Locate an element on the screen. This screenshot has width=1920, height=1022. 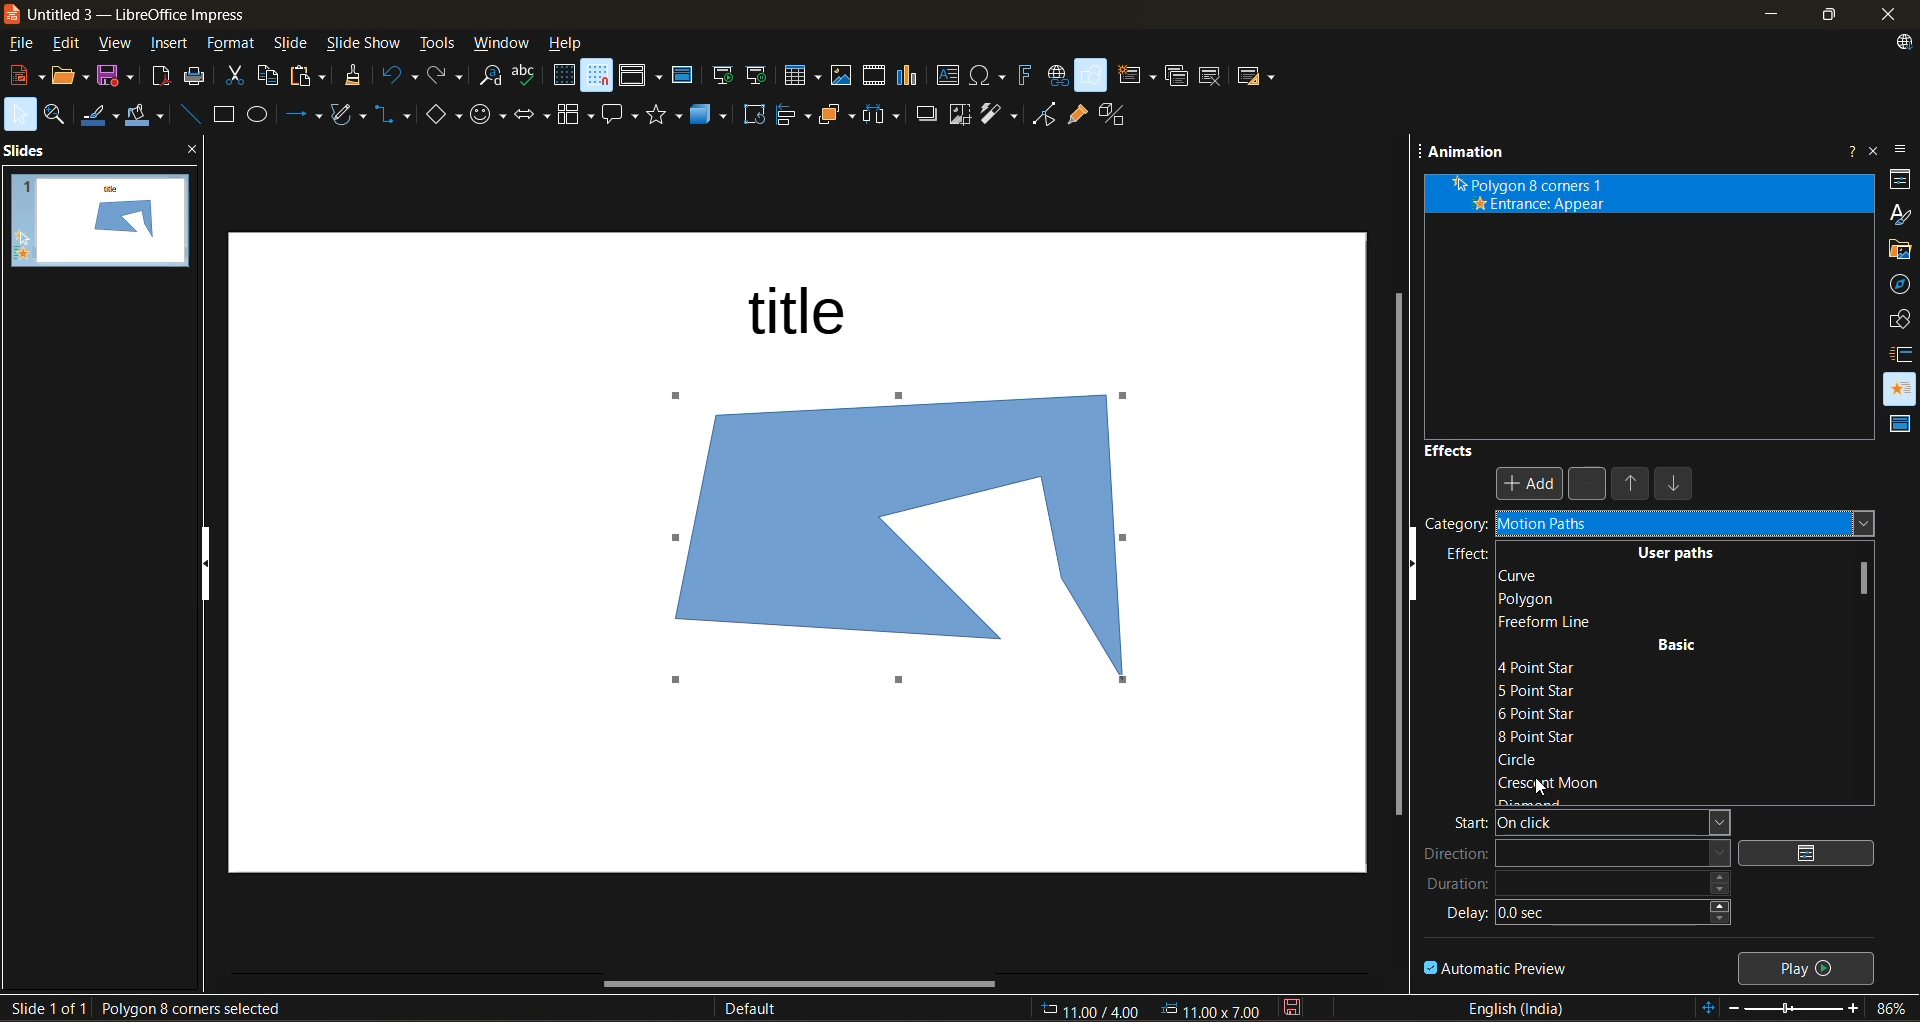
6 point star is located at coordinates (1548, 713).